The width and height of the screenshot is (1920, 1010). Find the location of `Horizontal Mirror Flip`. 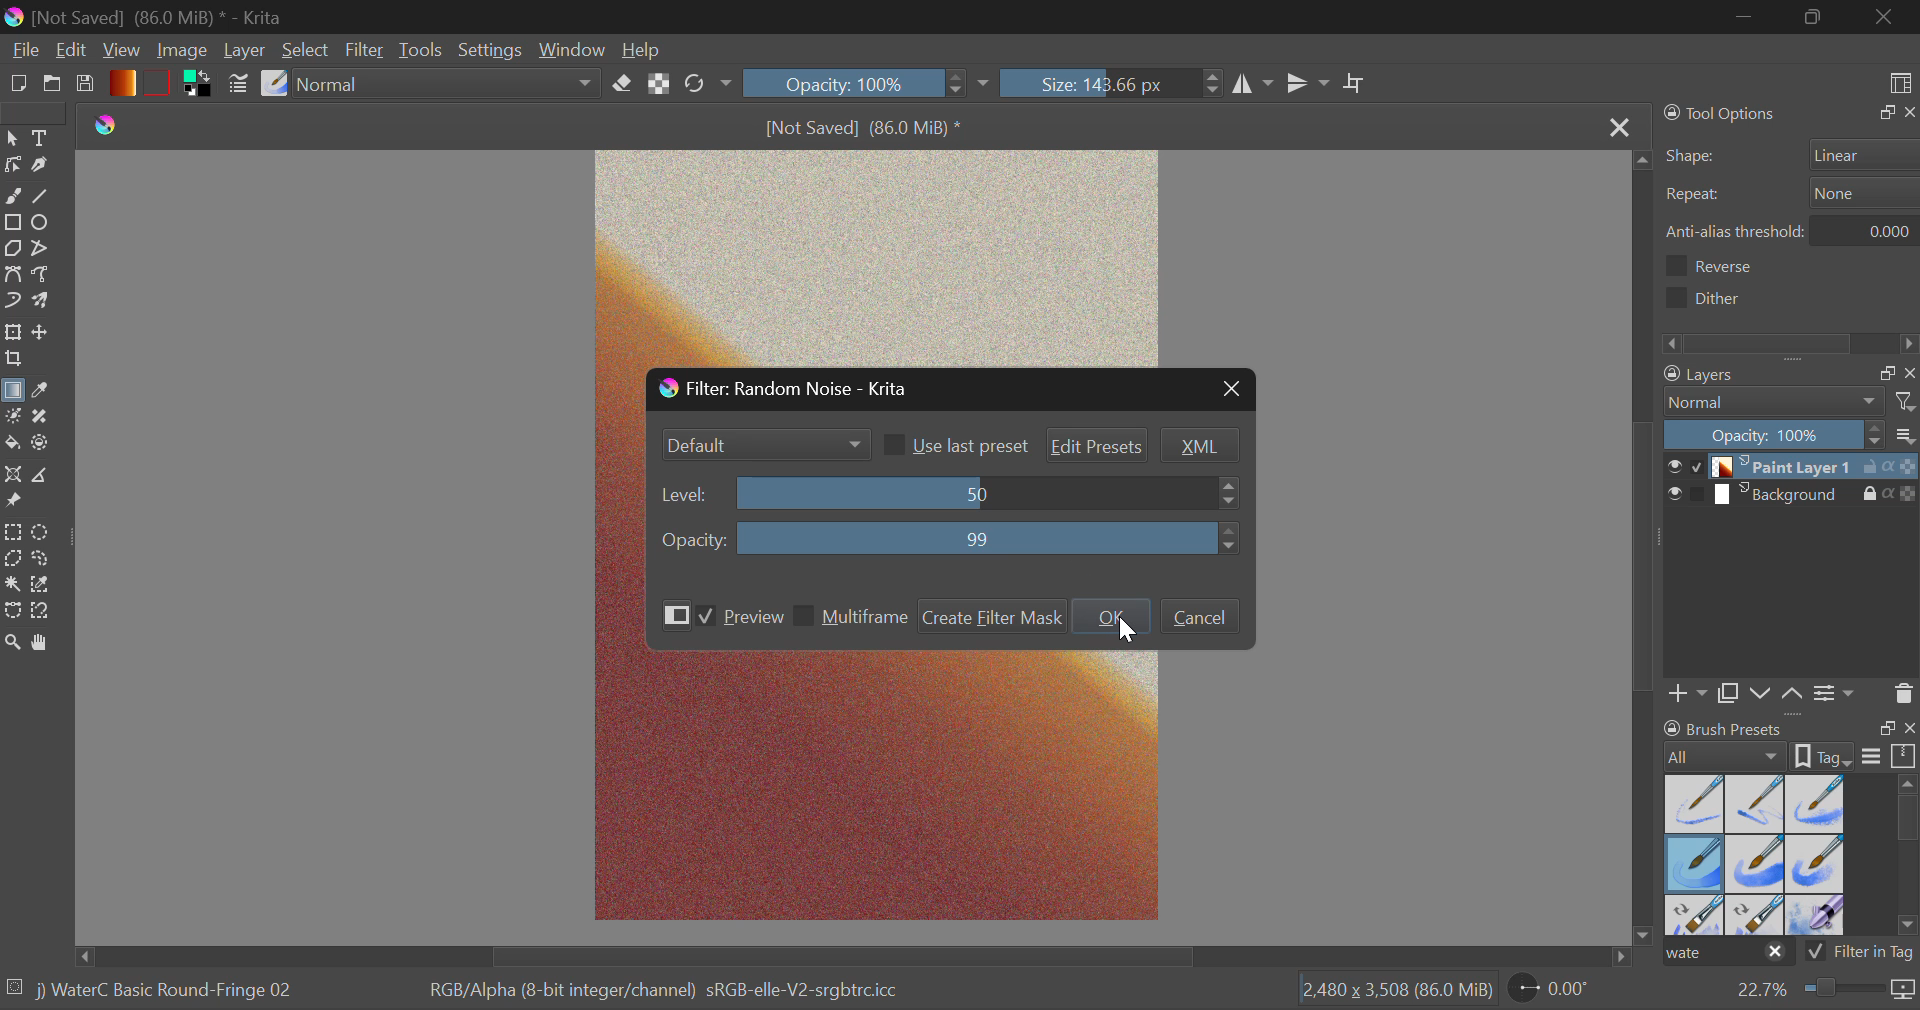

Horizontal Mirror Flip is located at coordinates (1310, 85).